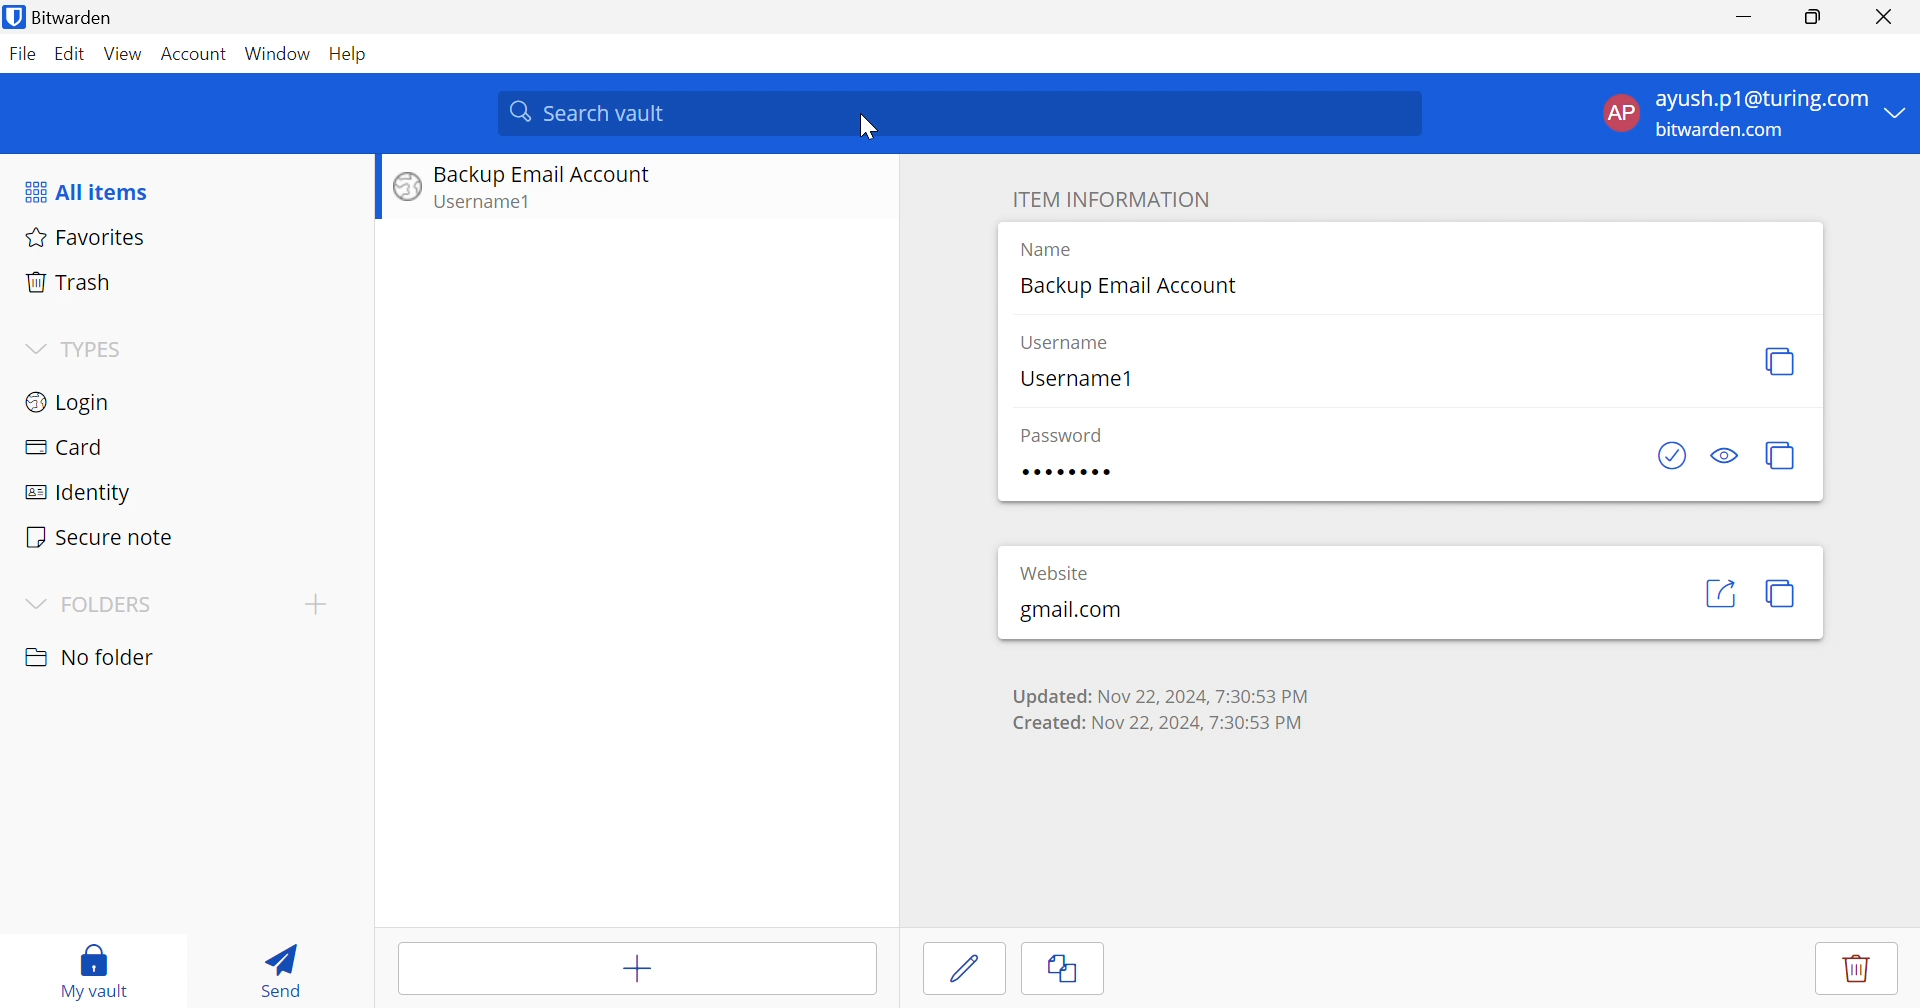  What do you see at coordinates (345, 53) in the screenshot?
I see `Help` at bounding box center [345, 53].